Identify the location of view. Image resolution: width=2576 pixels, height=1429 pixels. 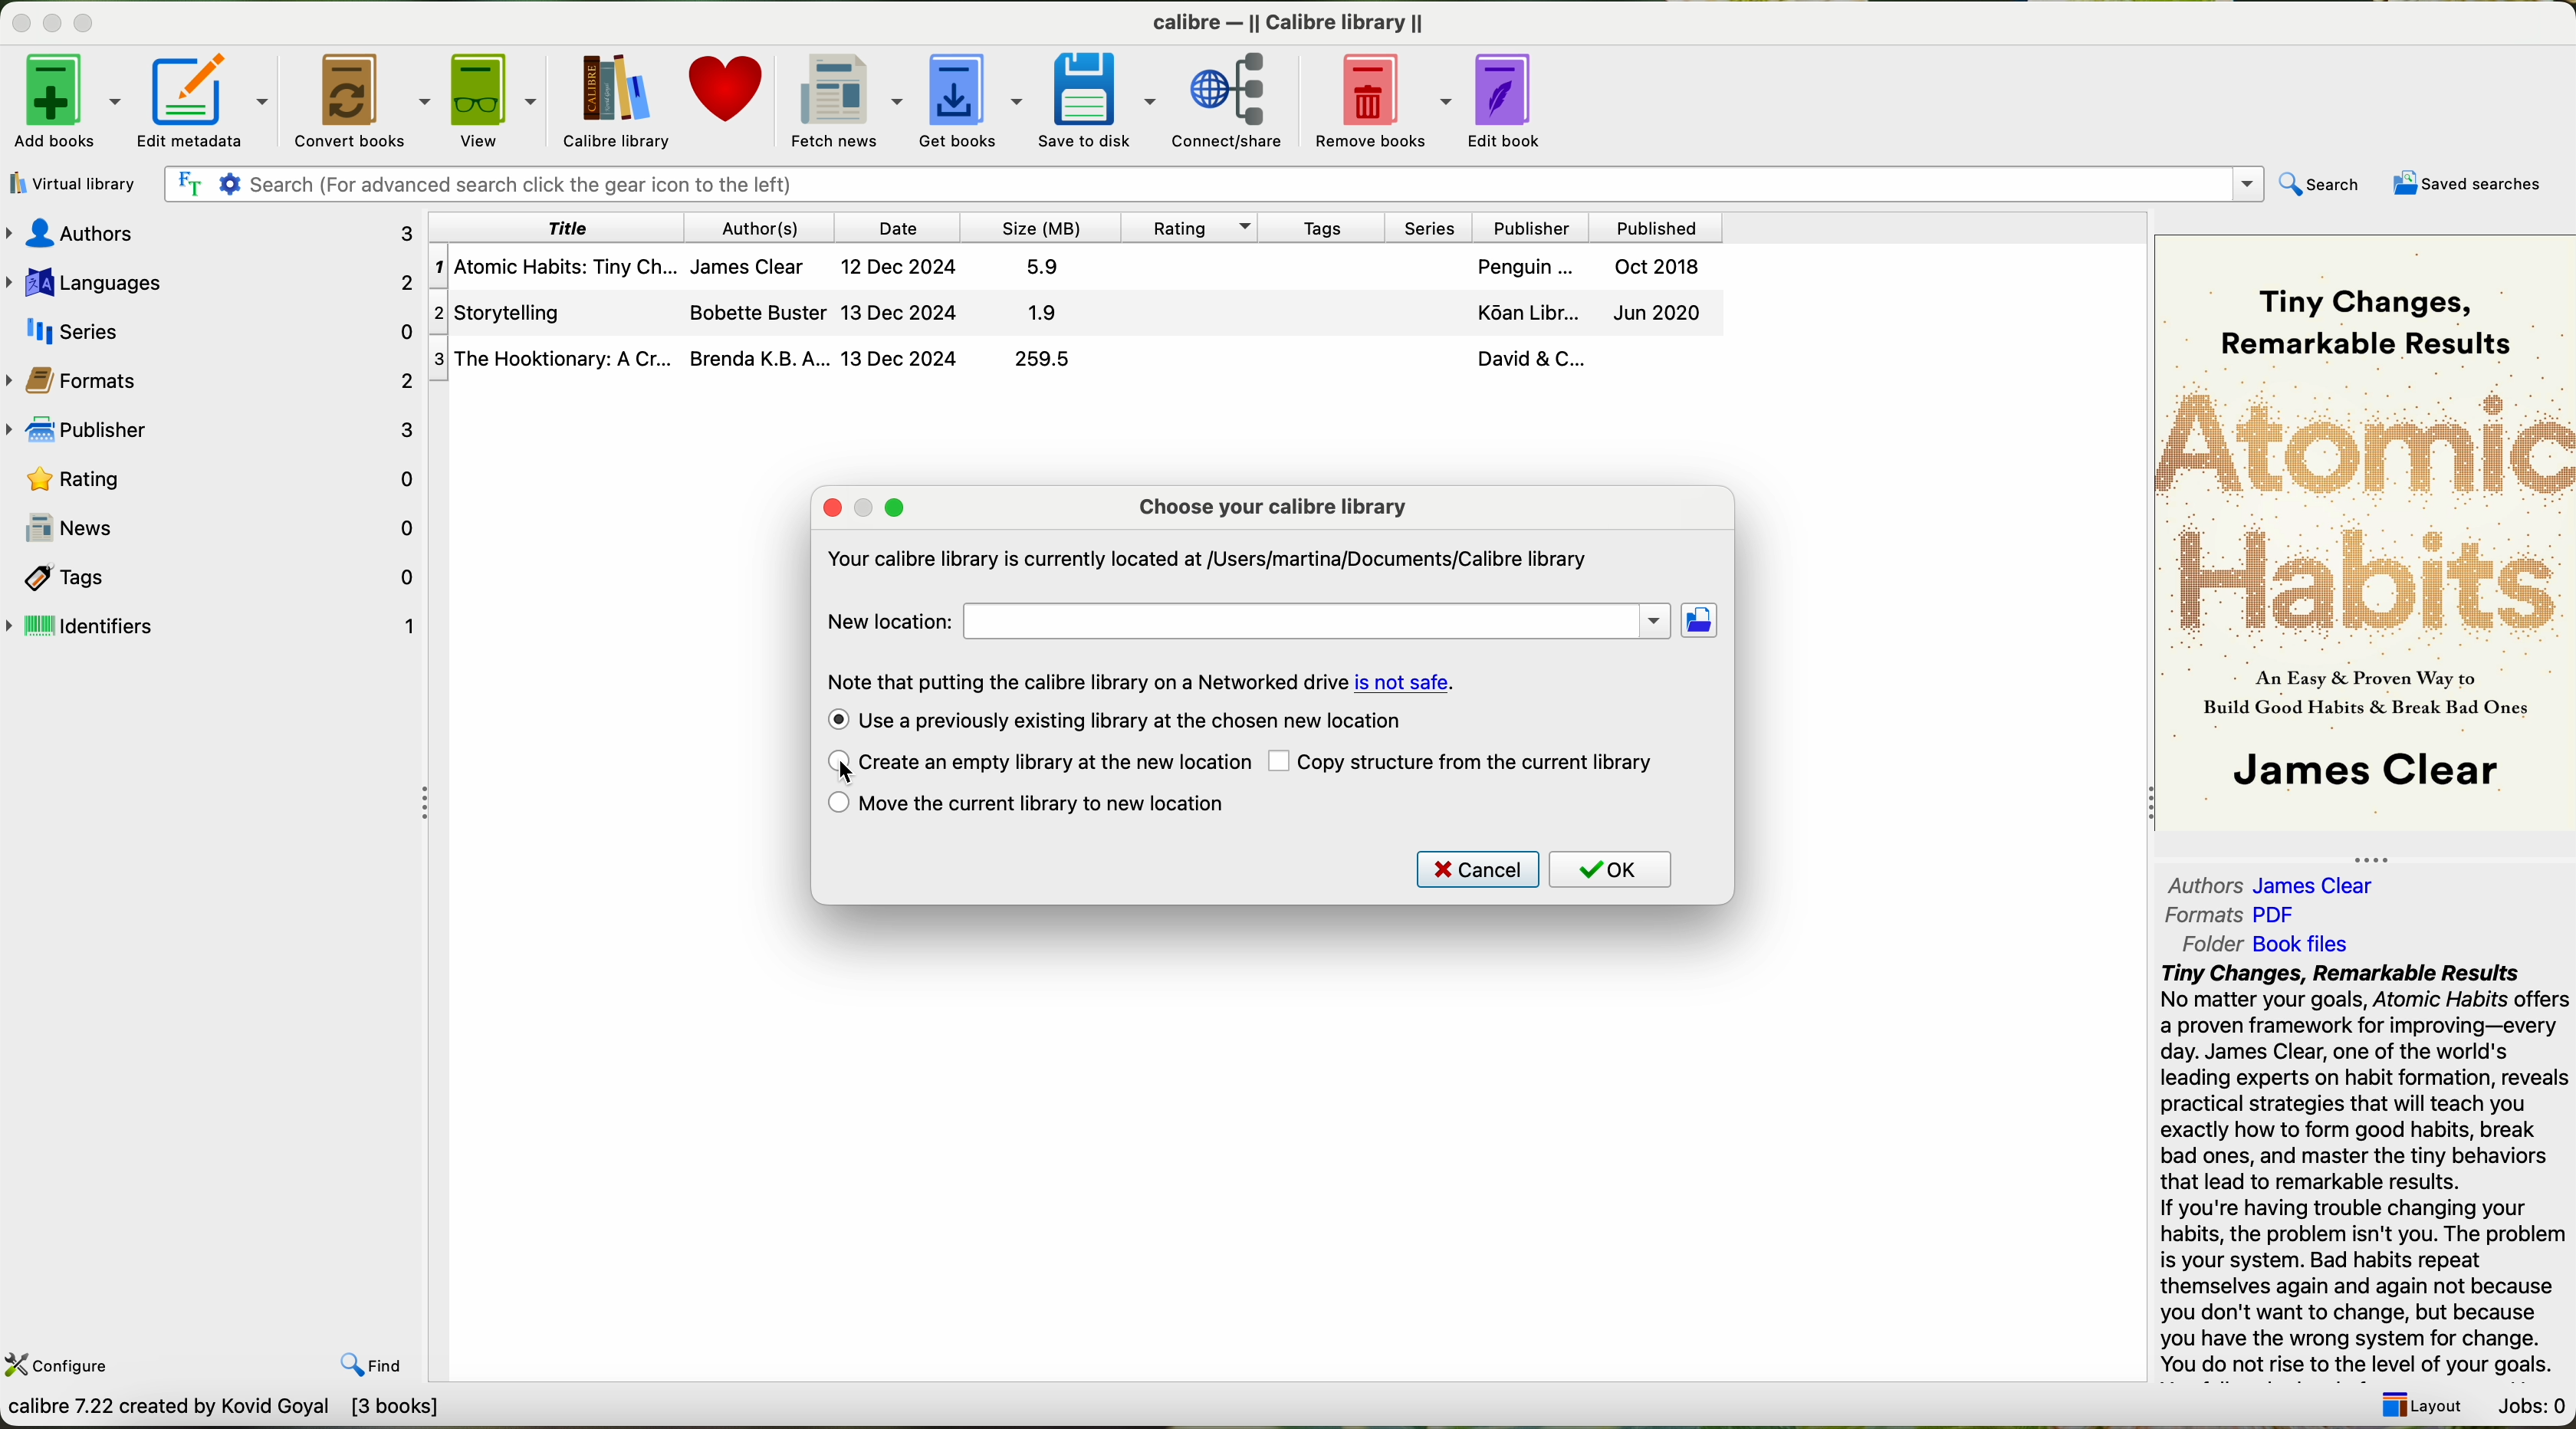
(494, 101).